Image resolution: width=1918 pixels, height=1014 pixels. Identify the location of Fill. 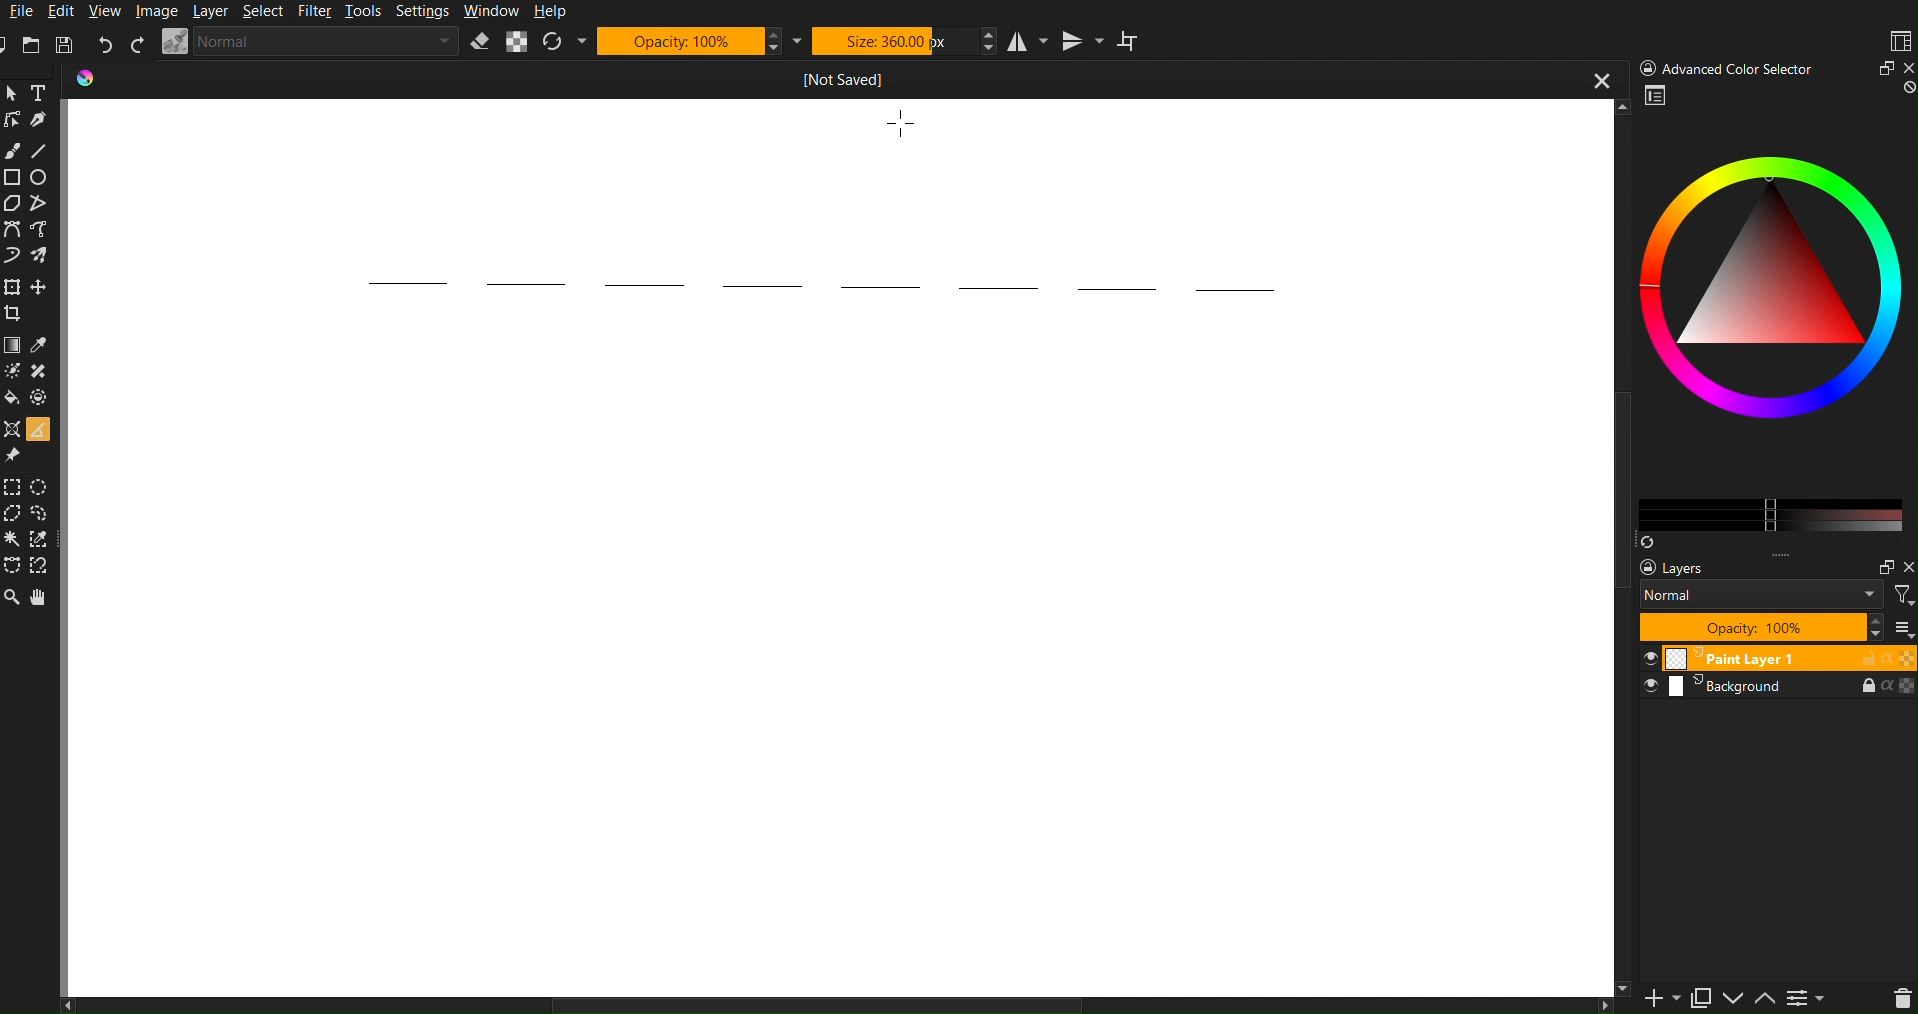
(14, 397).